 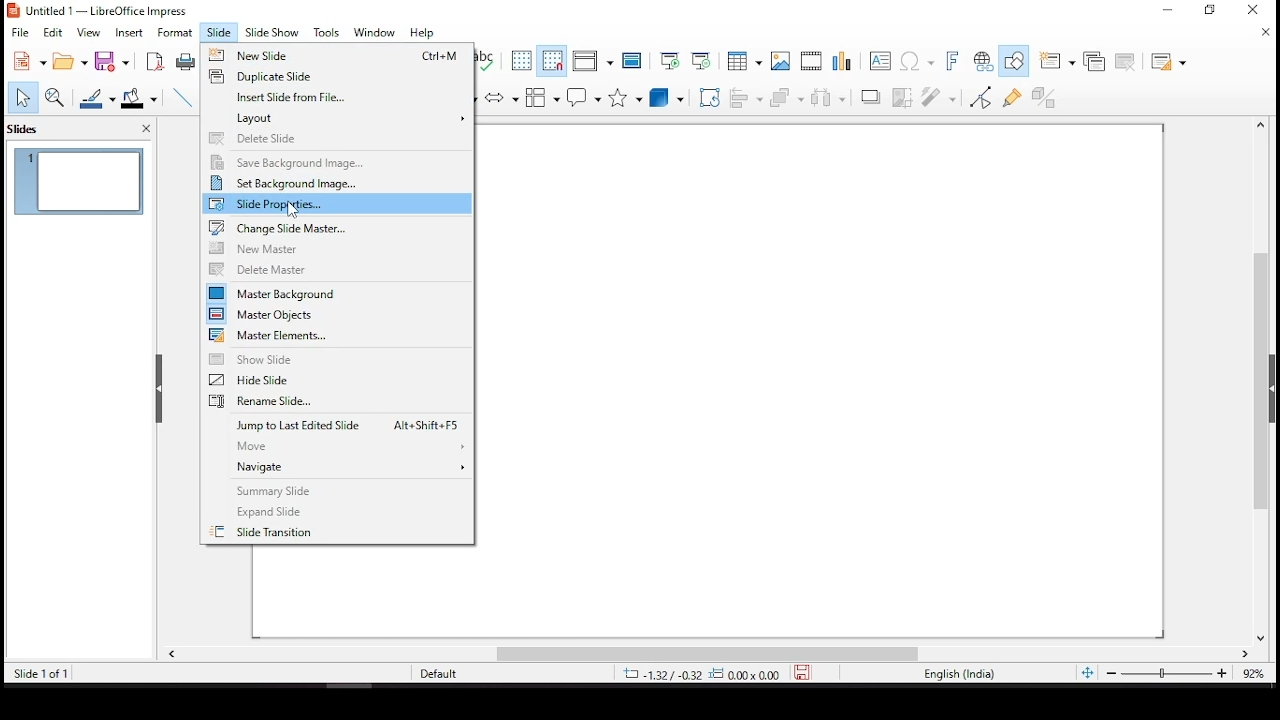 I want to click on fill color, so click(x=139, y=99).